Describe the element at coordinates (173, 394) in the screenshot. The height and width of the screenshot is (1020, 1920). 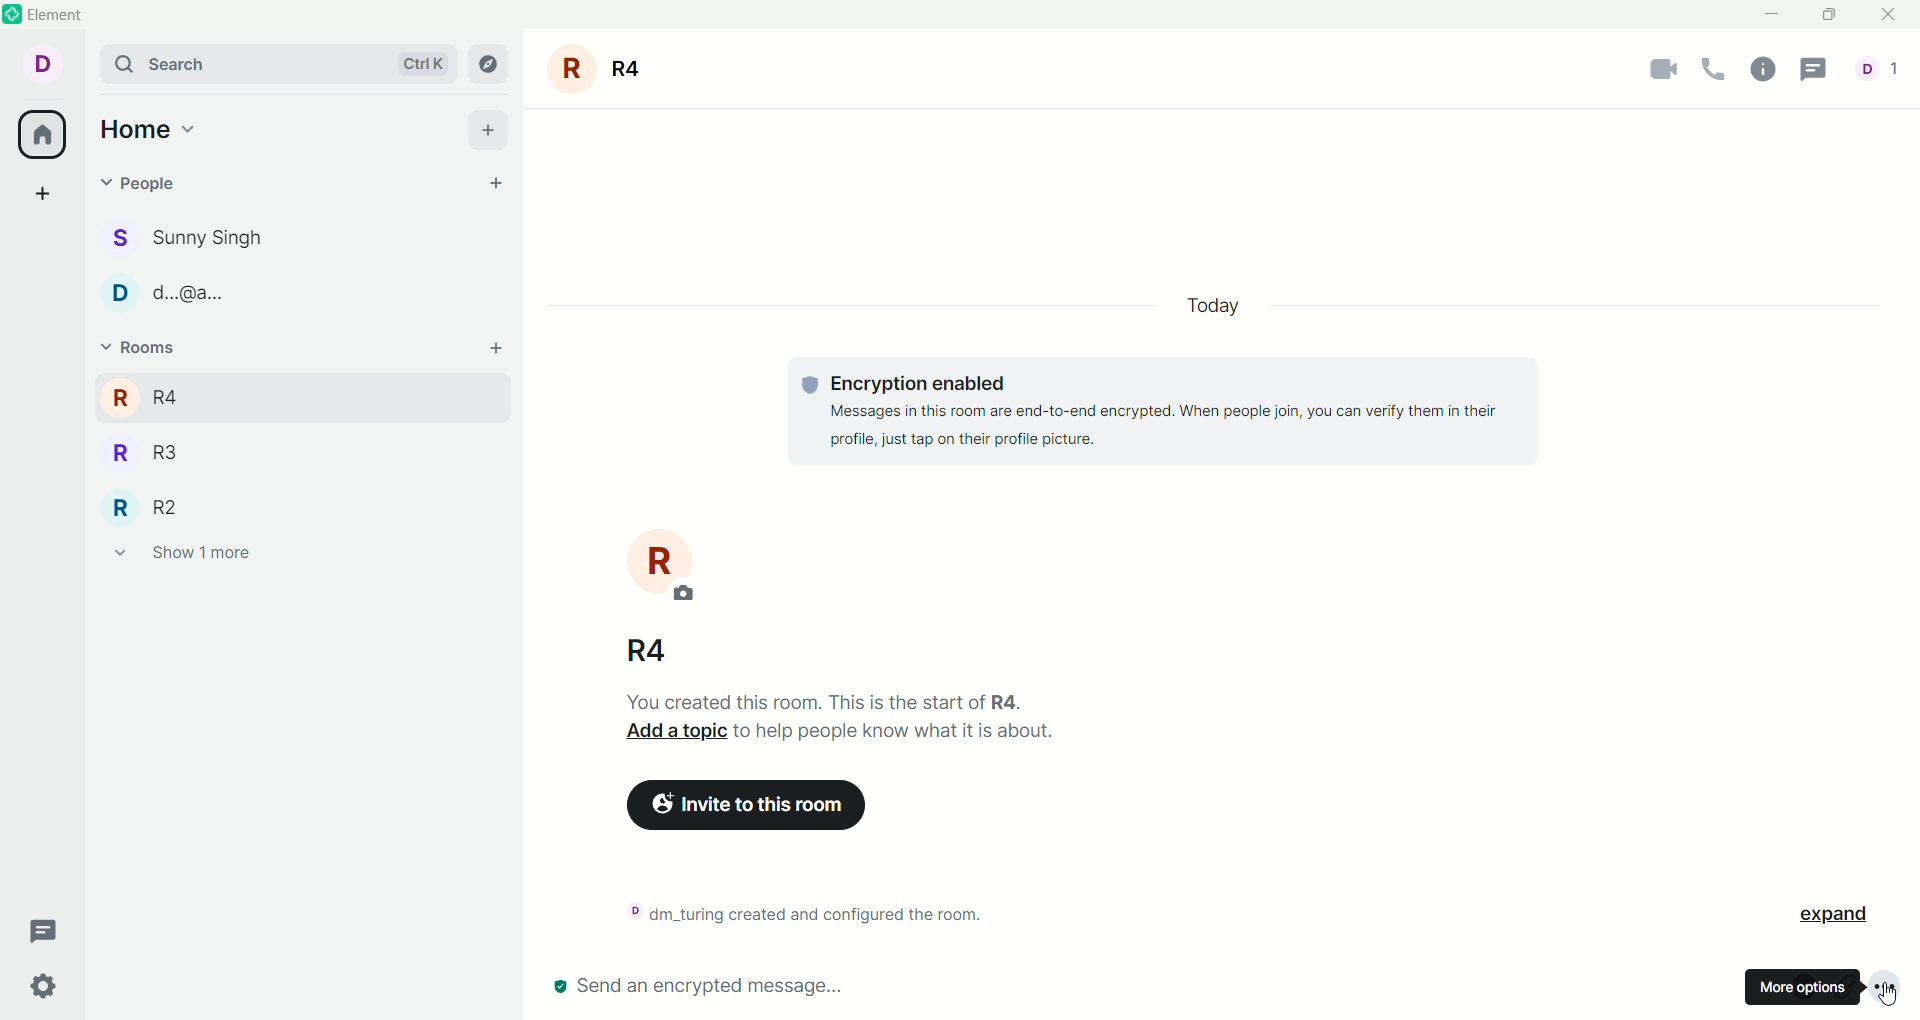
I see `R4` at that location.